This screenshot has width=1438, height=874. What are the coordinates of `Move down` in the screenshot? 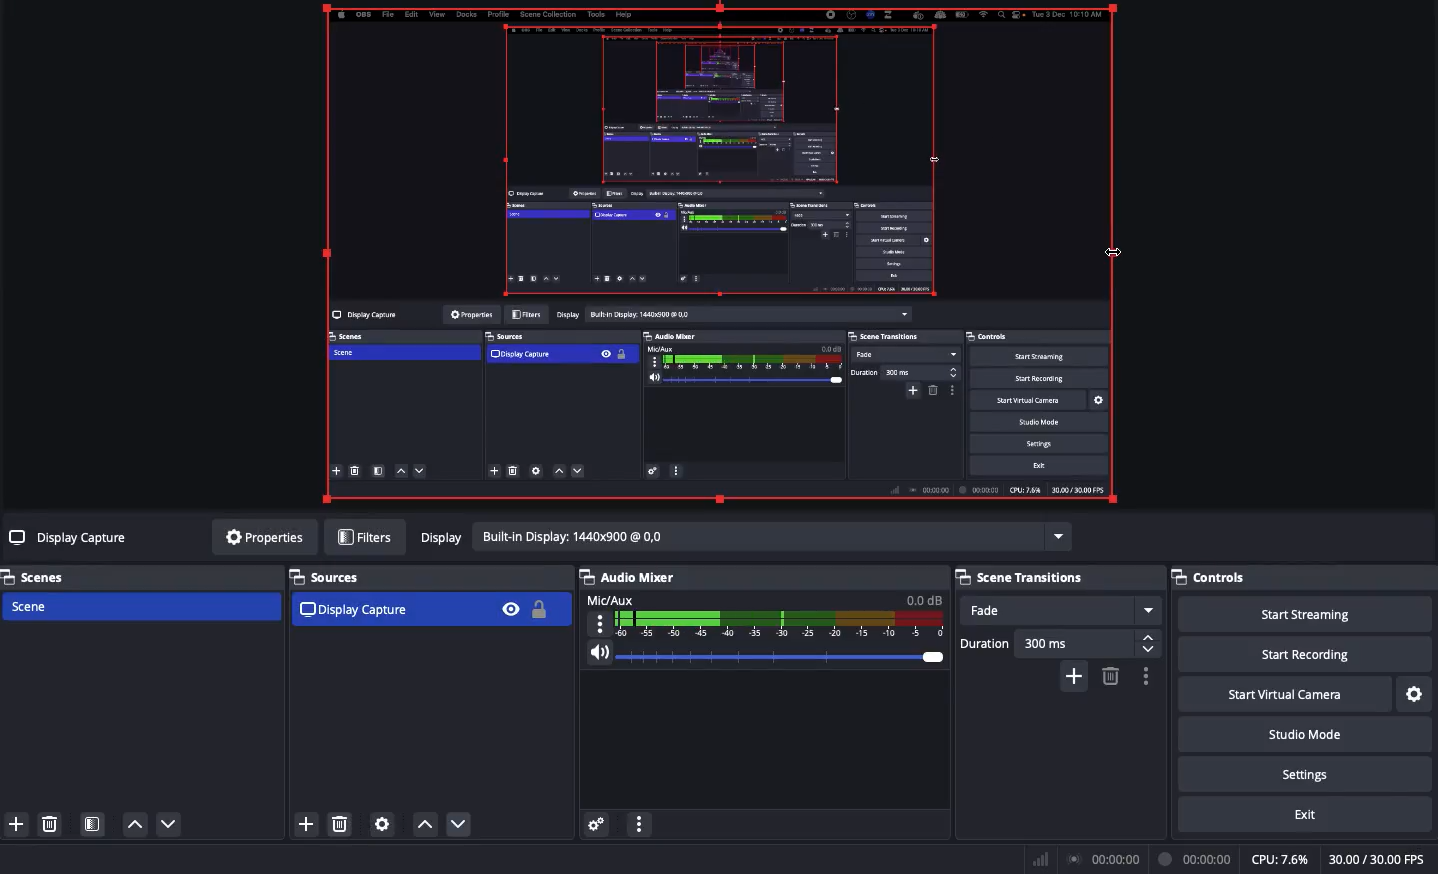 It's located at (170, 824).